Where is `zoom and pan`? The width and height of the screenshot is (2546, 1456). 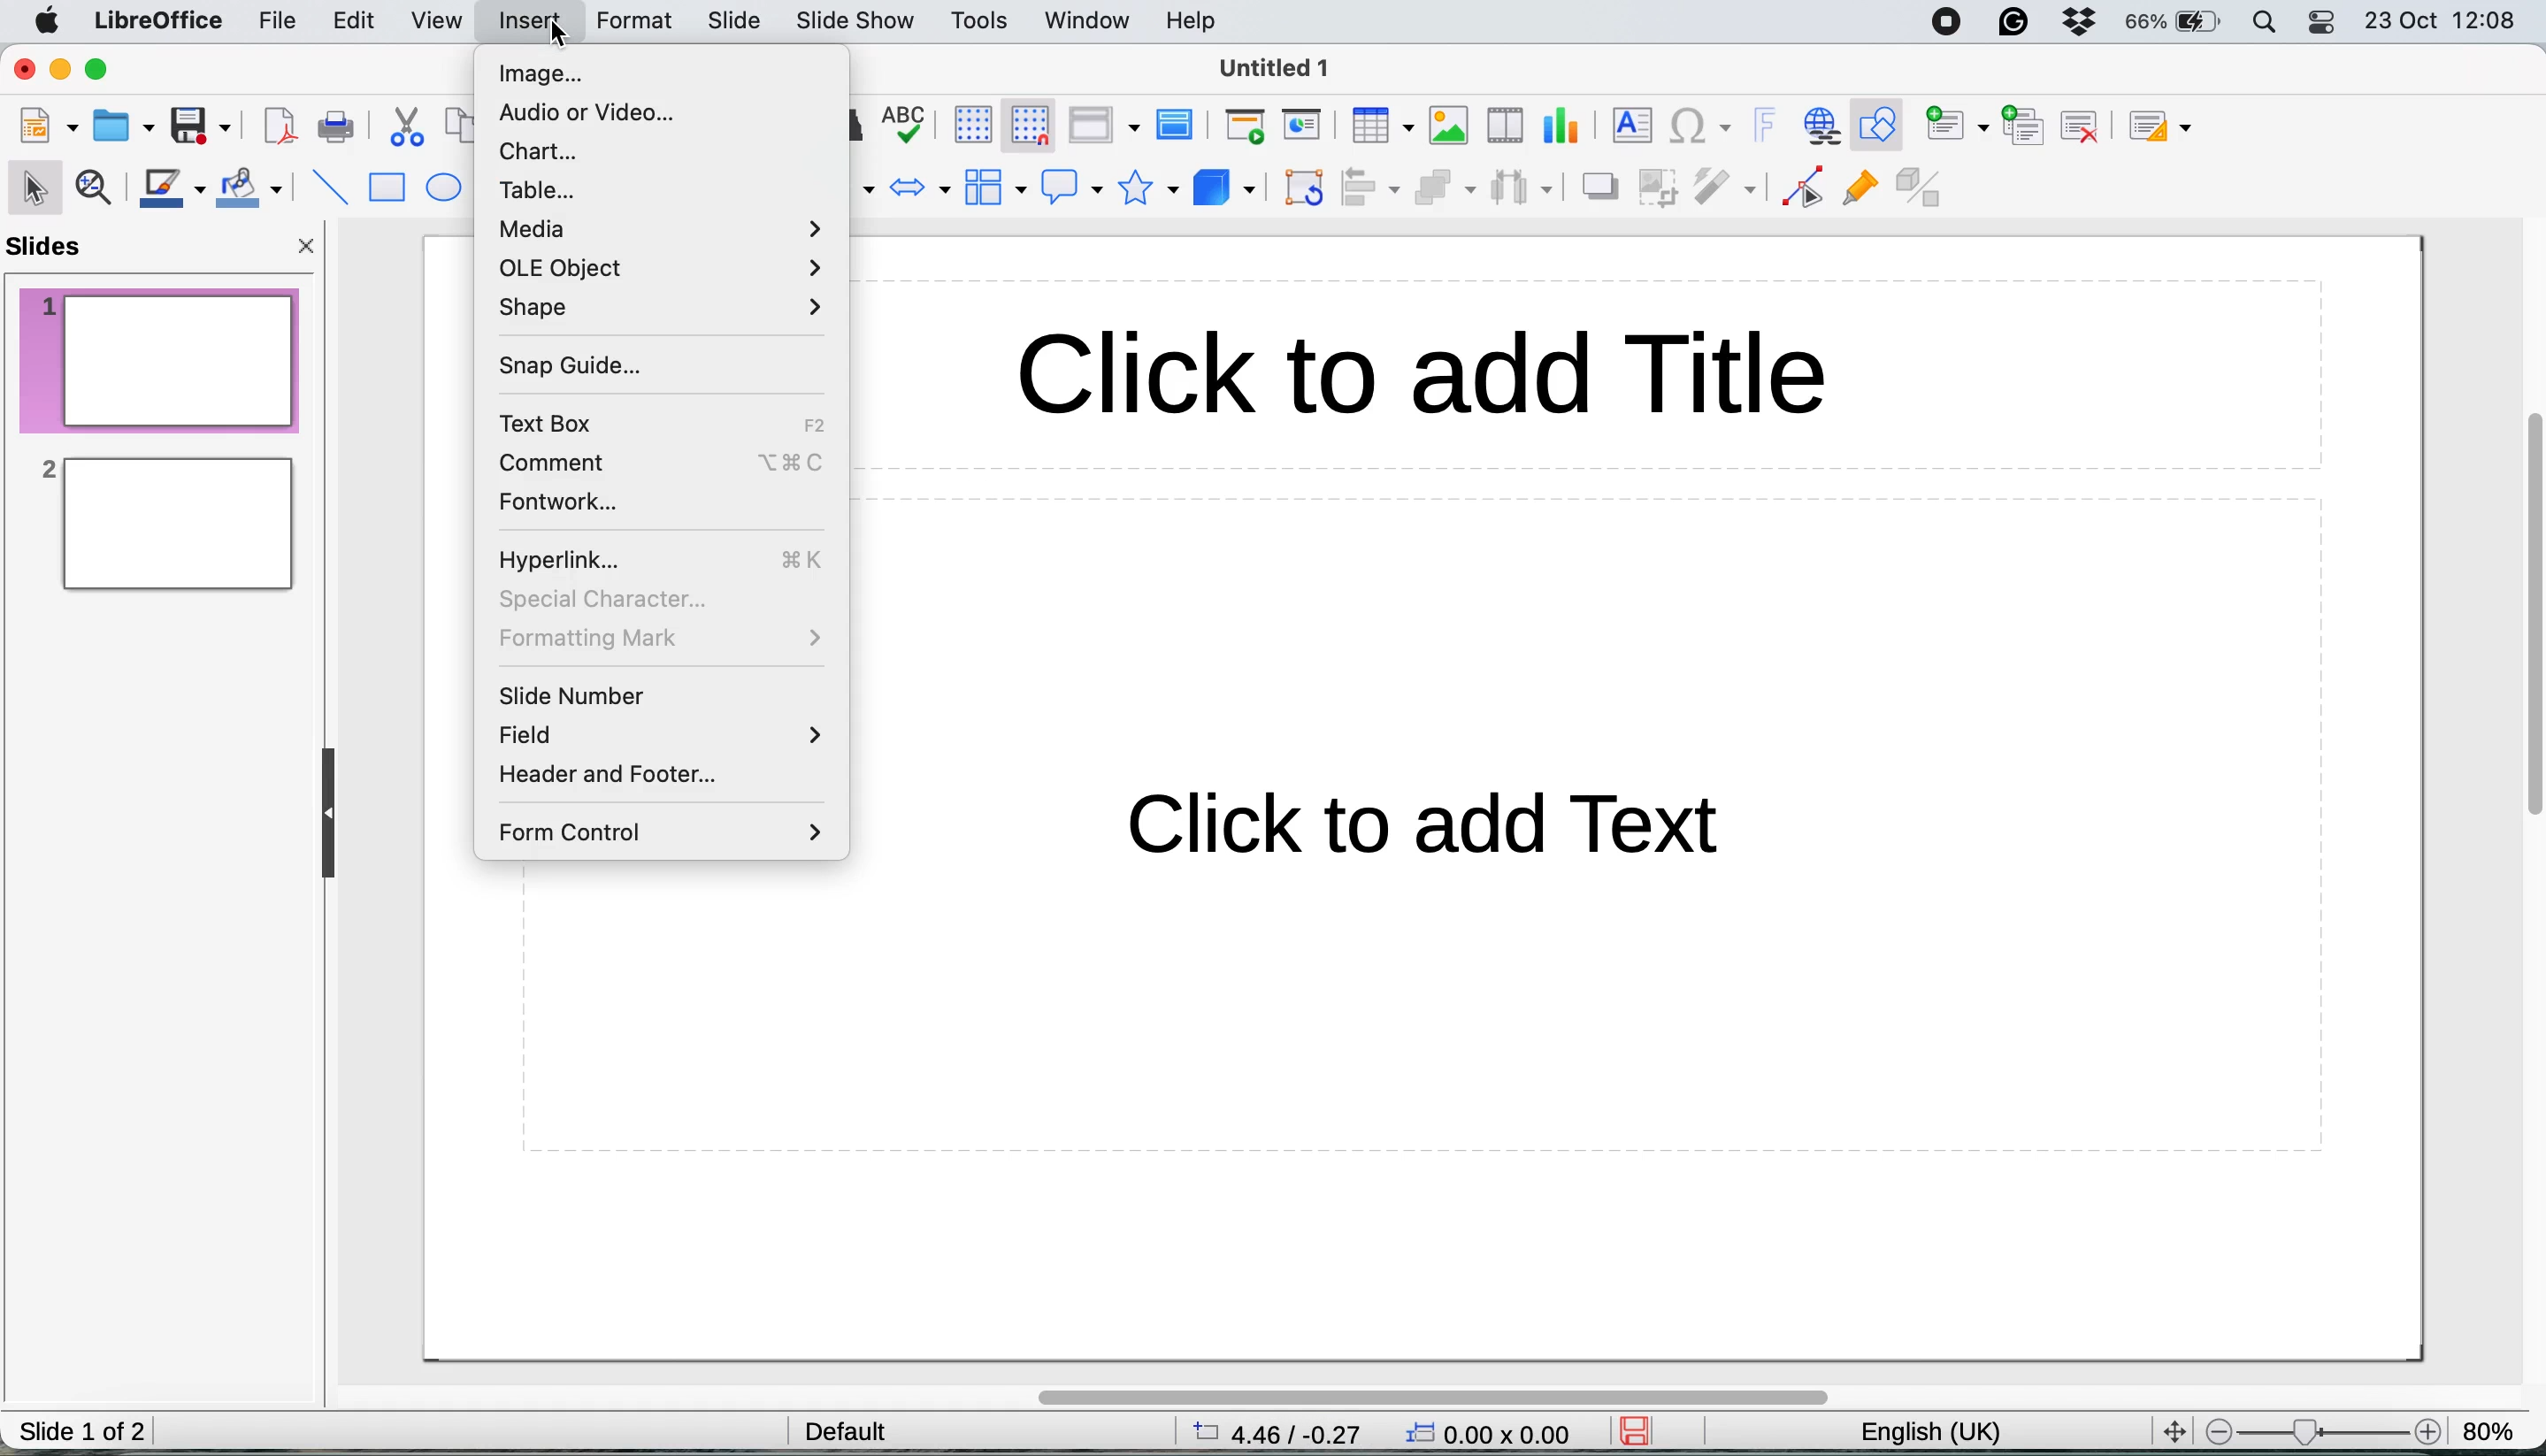 zoom and pan is located at coordinates (98, 190).